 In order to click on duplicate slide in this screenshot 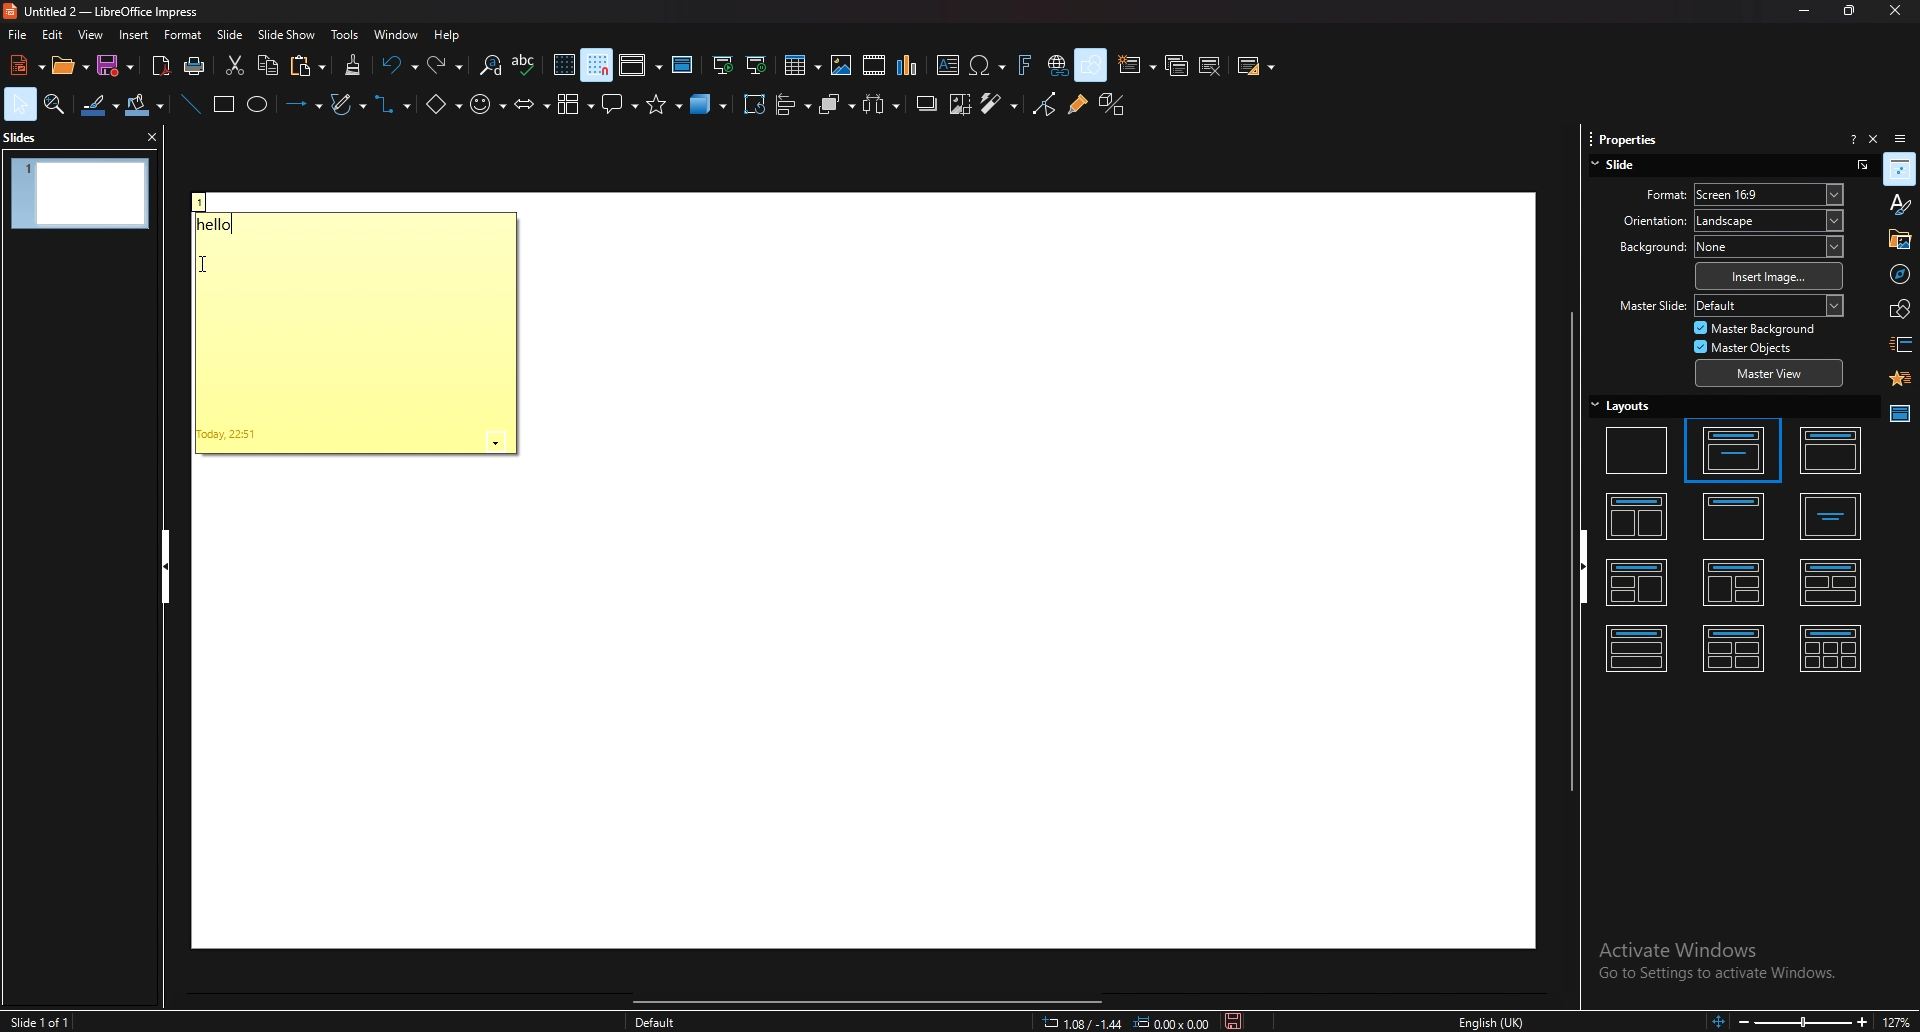, I will do `click(1177, 65)`.